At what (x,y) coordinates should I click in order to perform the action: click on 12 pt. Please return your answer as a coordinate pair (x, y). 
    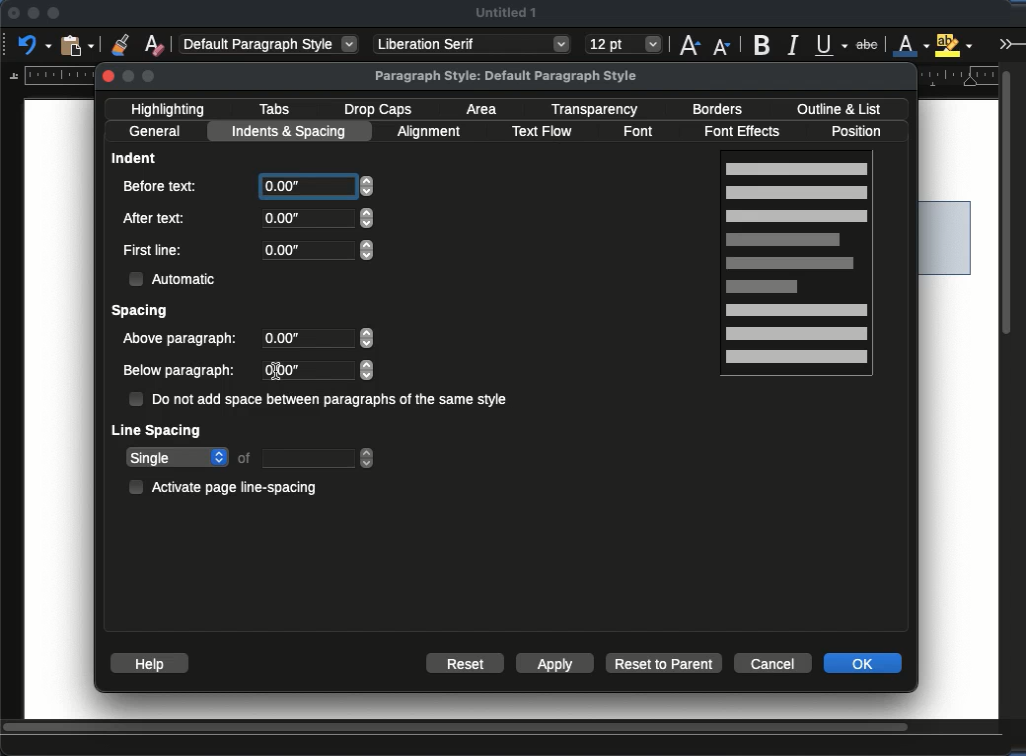
    Looking at the image, I should click on (624, 45).